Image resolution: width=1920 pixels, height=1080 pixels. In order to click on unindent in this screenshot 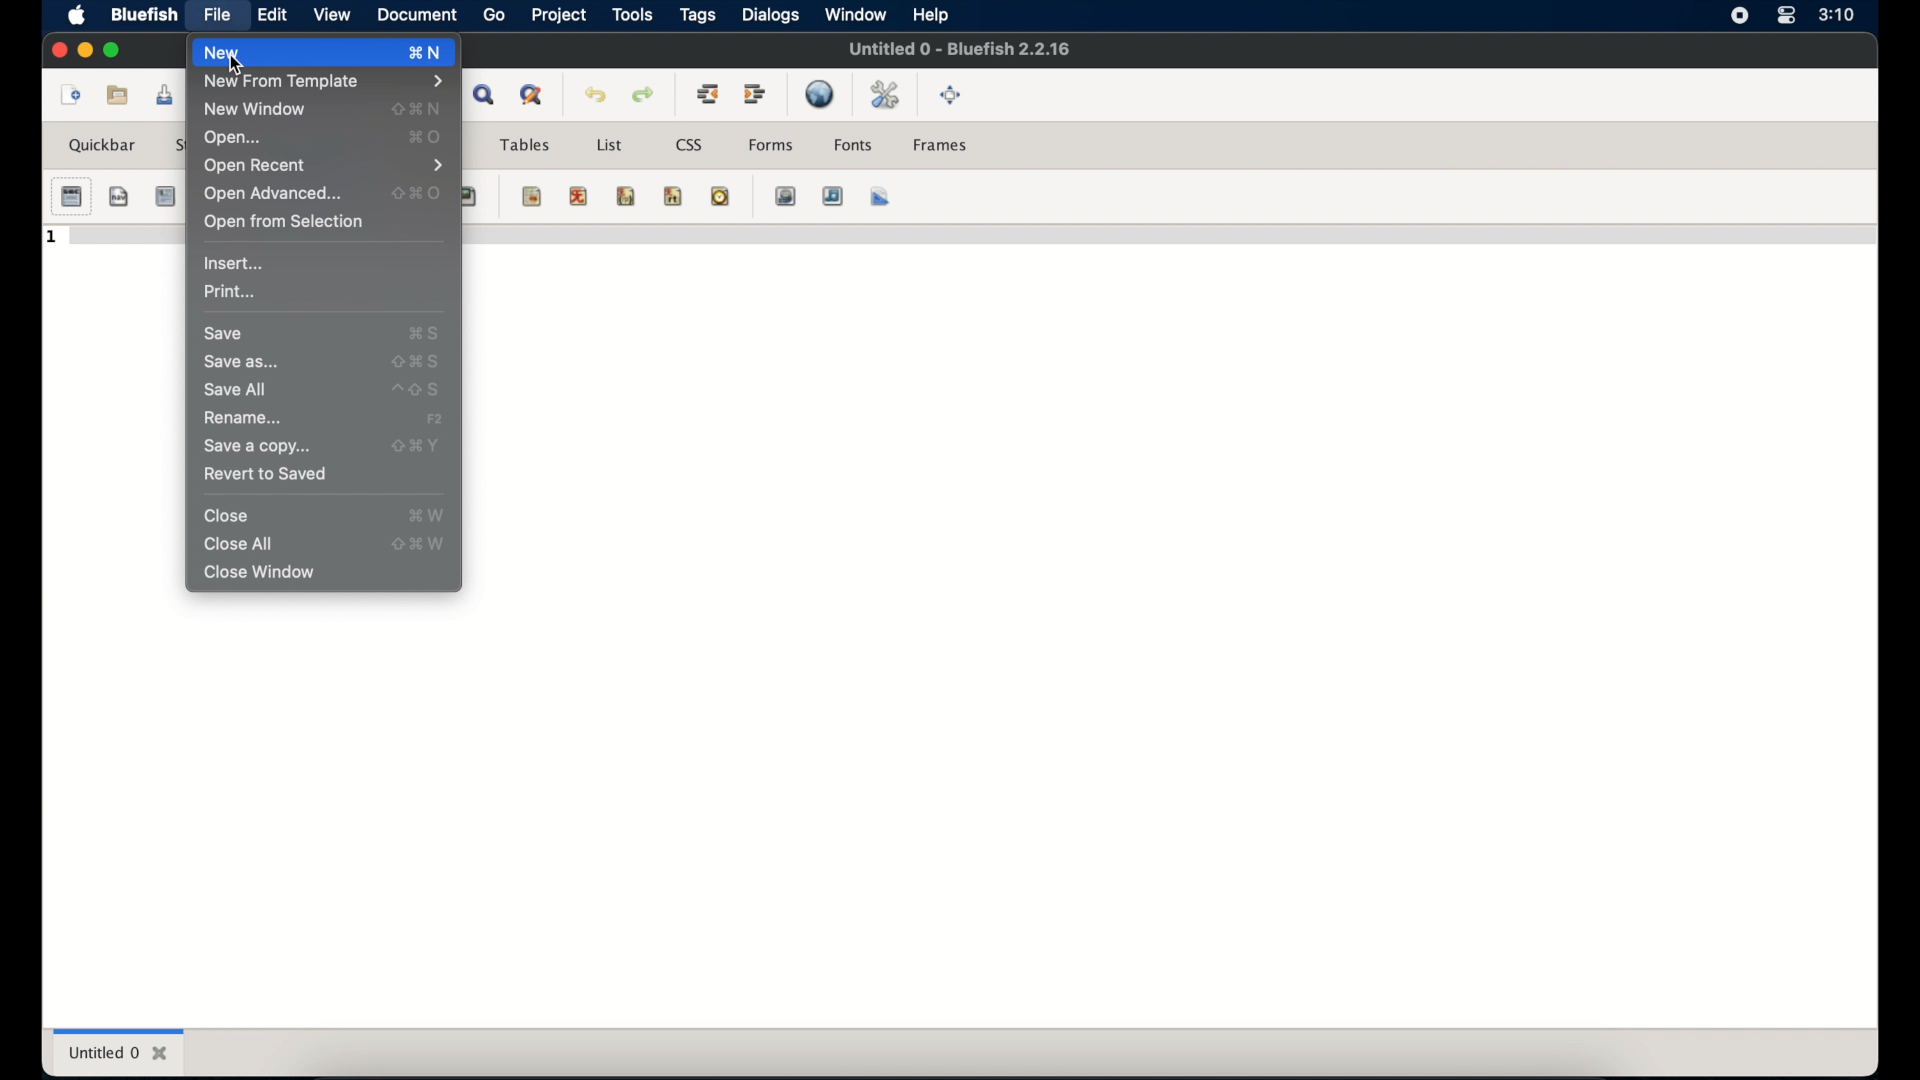, I will do `click(707, 93)`.